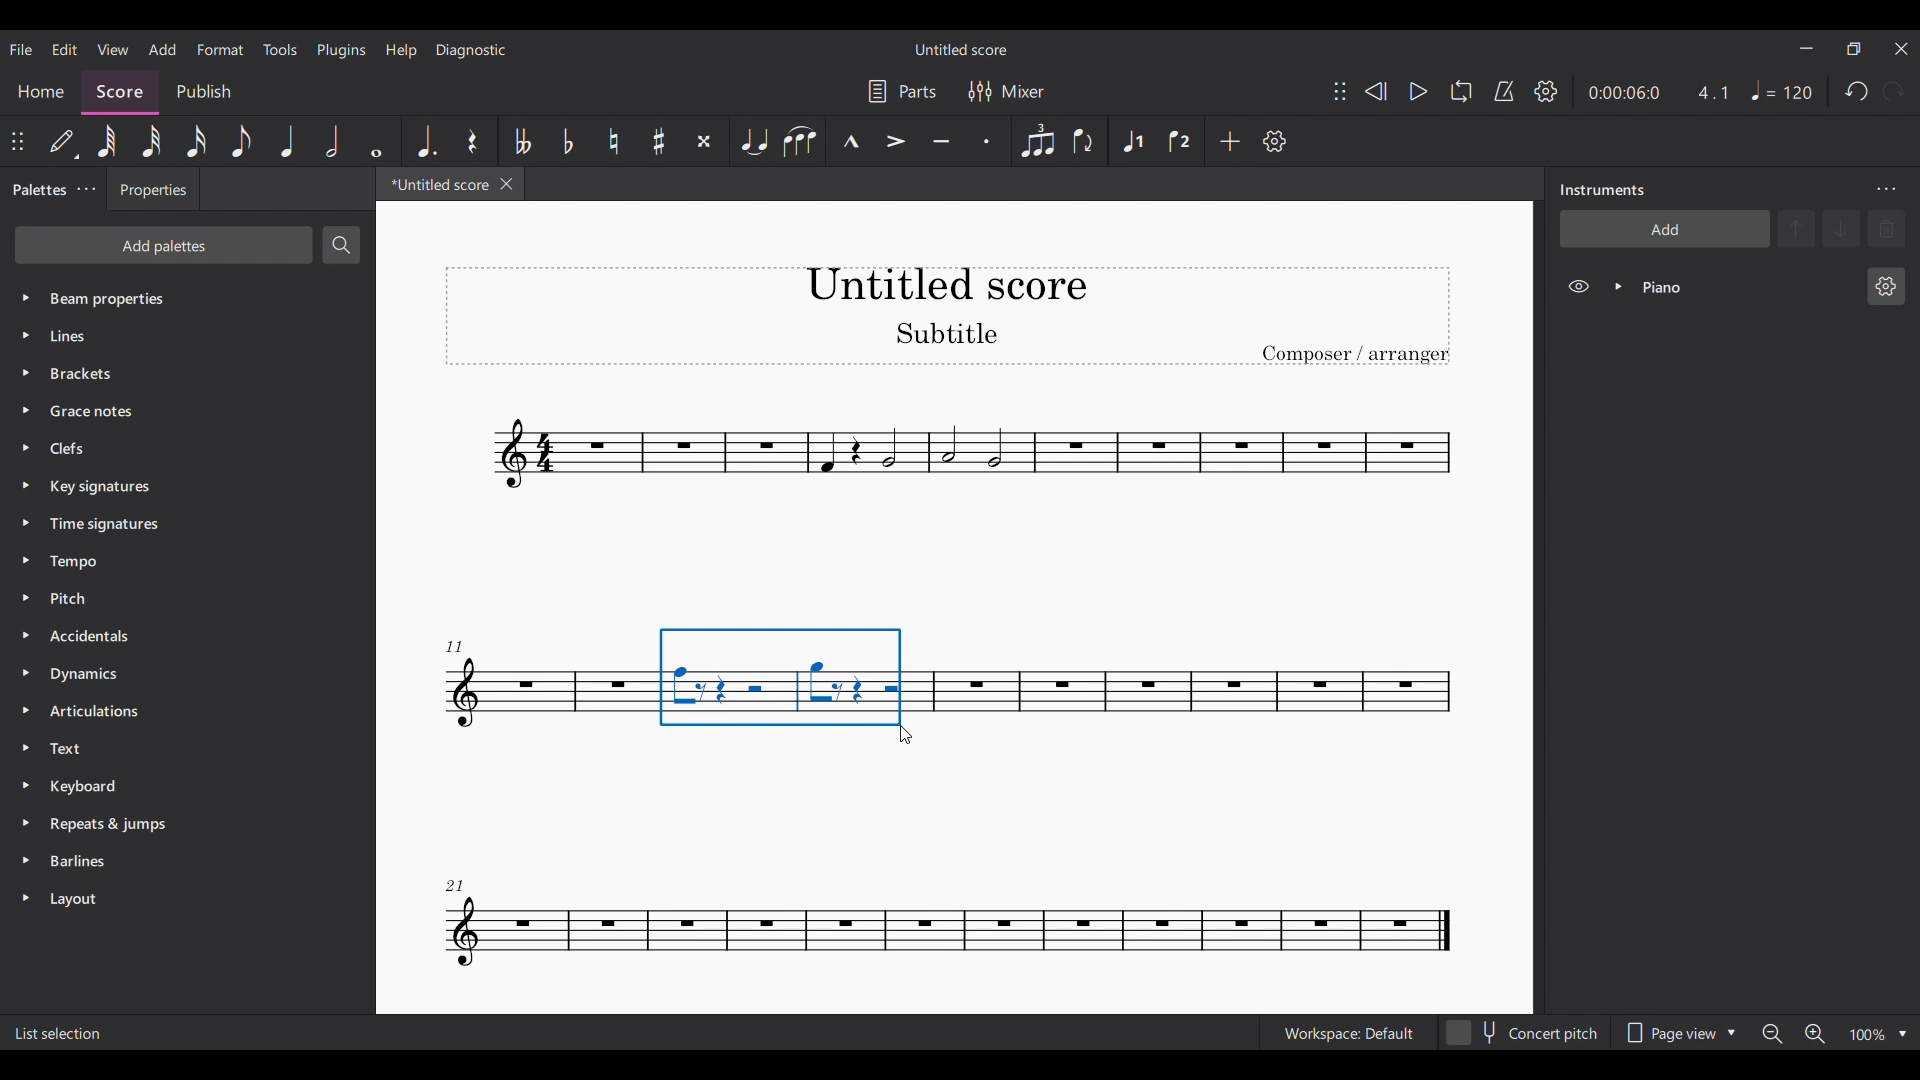  What do you see at coordinates (20, 49) in the screenshot?
I see `File menu` at bounding box center [20, 49].